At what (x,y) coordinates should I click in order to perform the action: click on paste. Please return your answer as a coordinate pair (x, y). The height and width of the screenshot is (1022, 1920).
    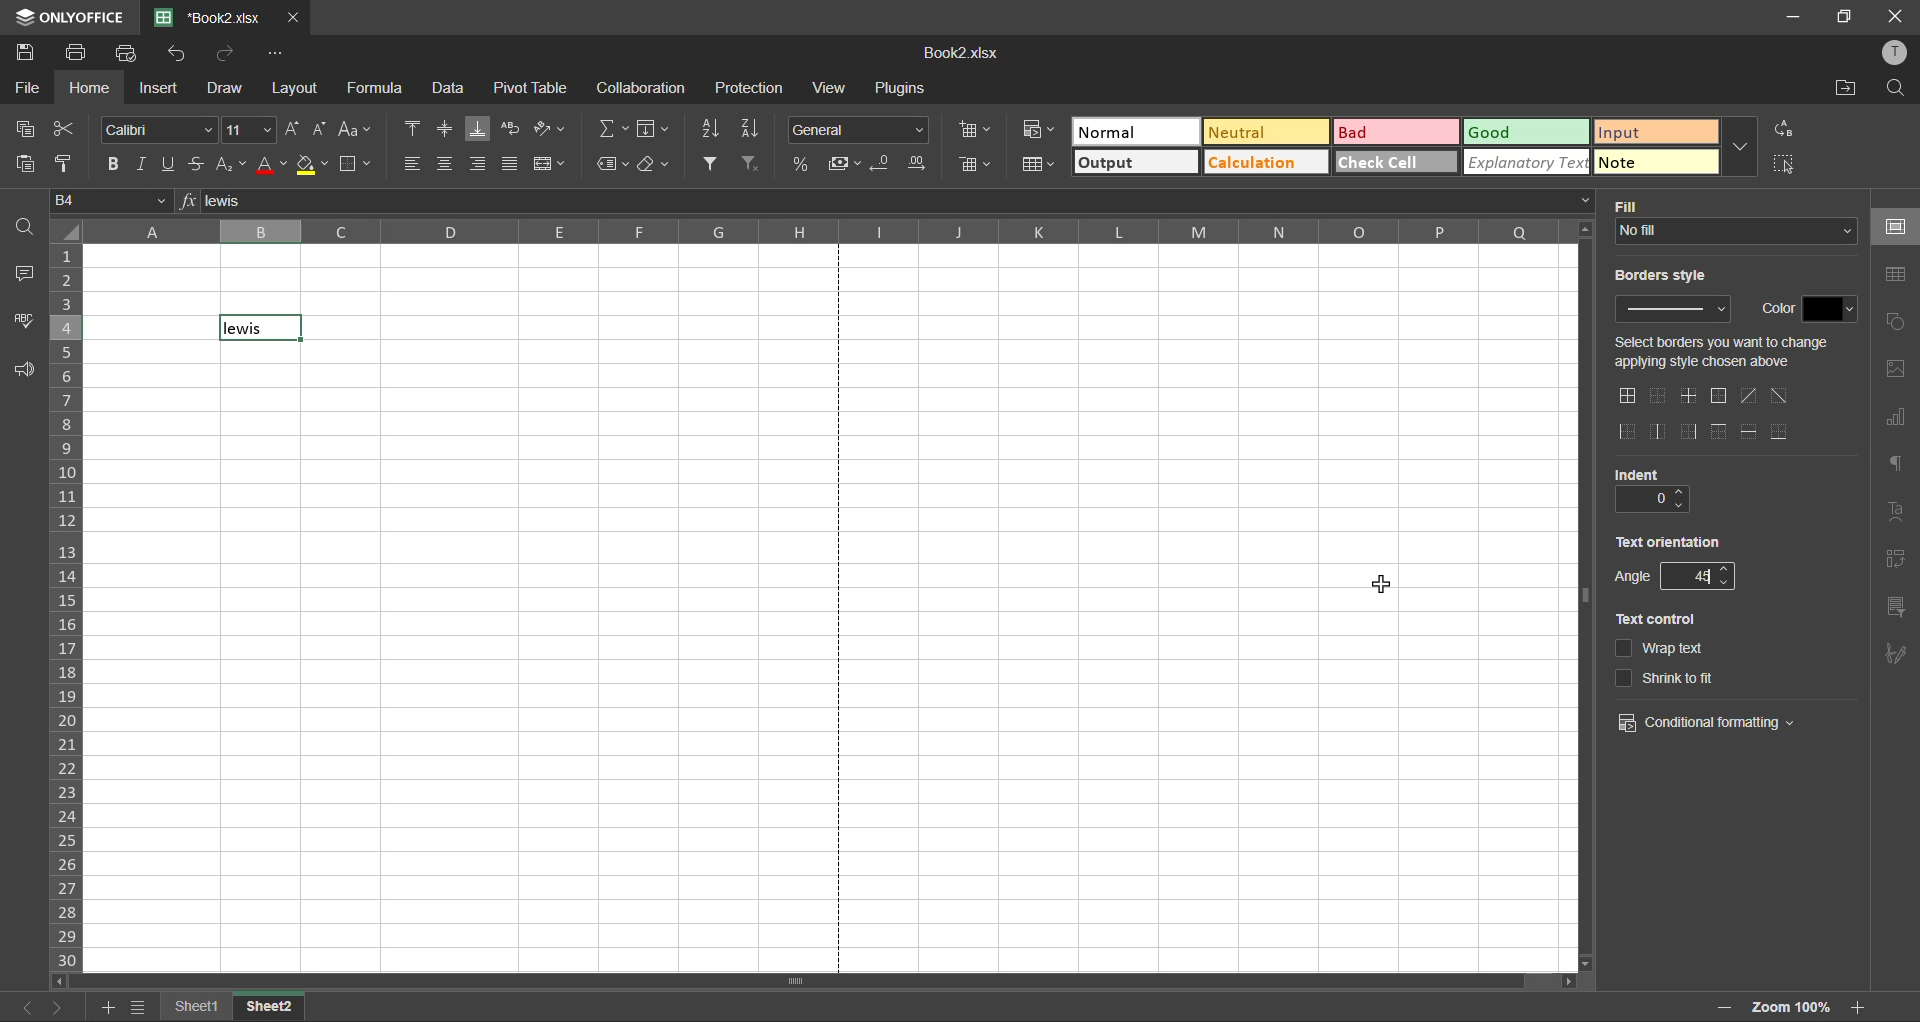
    Looking at the image, I should click on (30, 165).